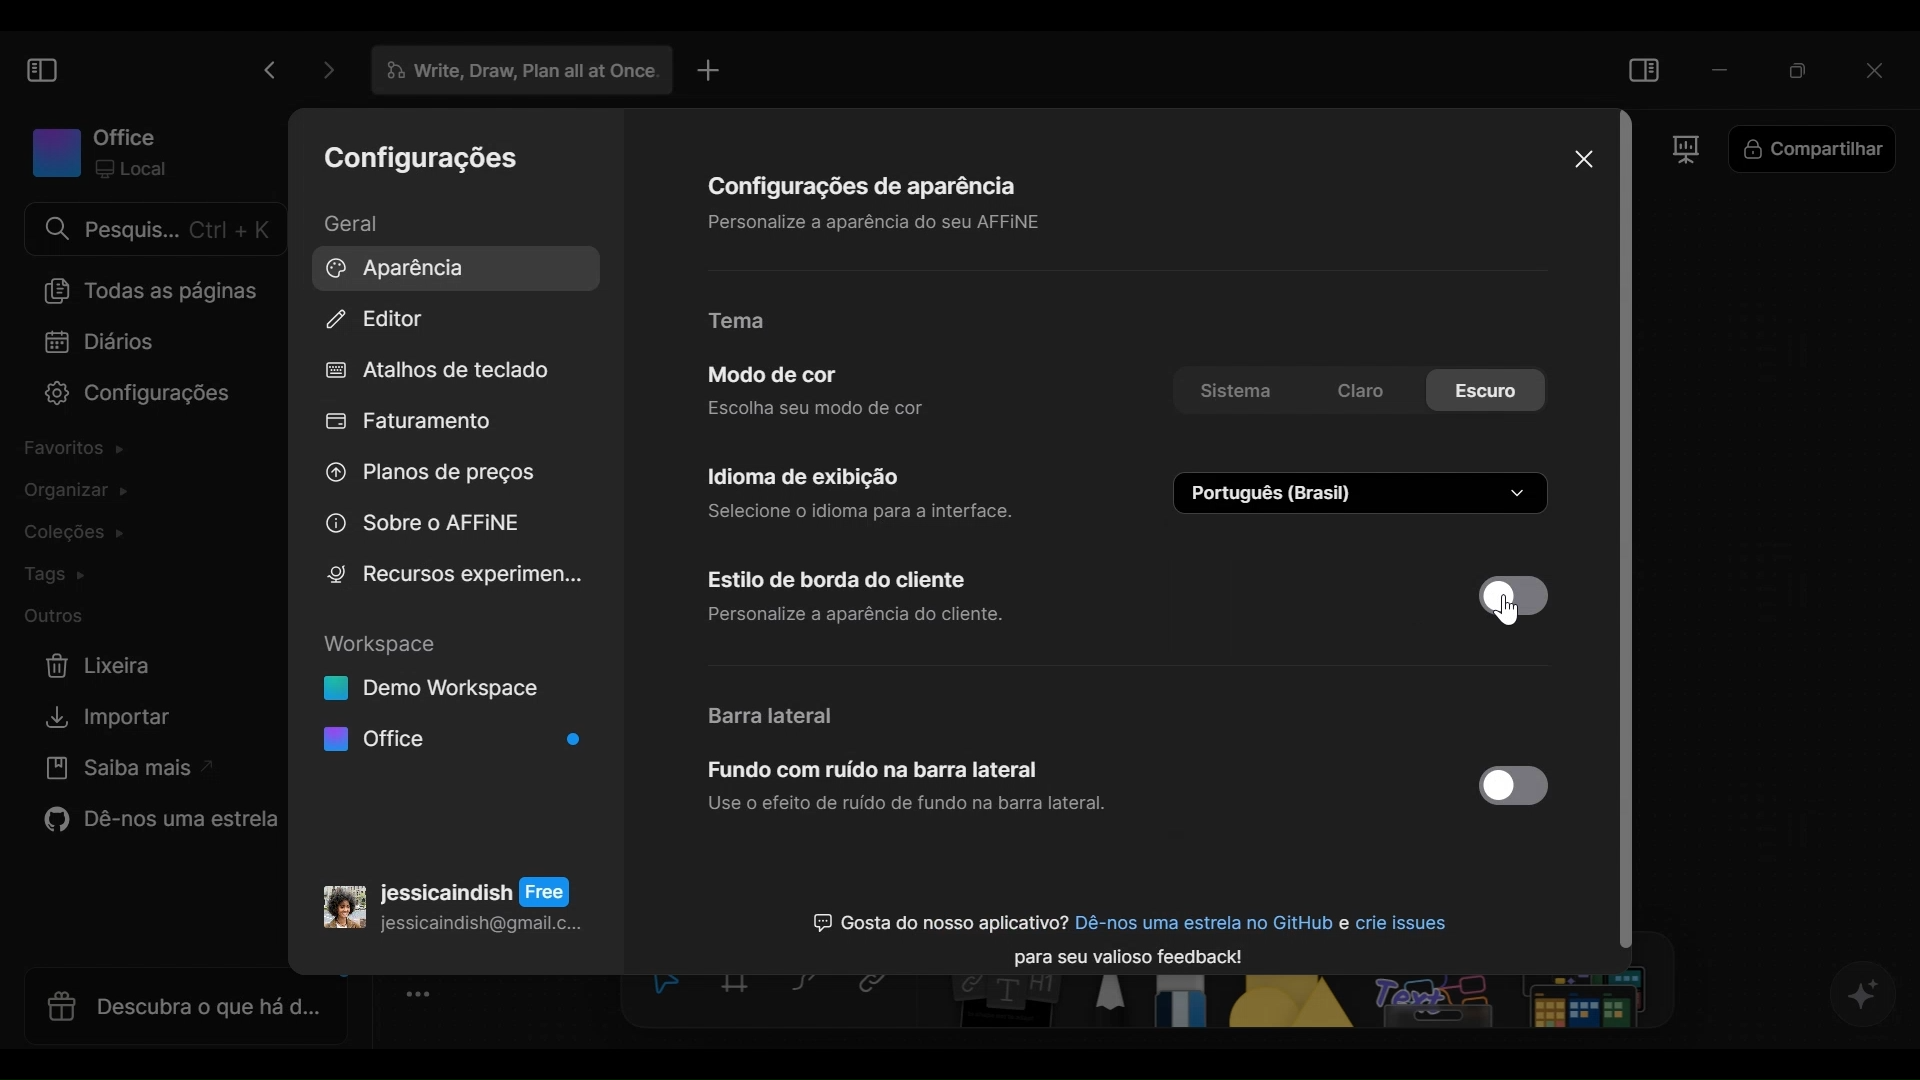  What do you see at coordinates (367, 223) in the screenshot?
I see `General` at bounding box center [367, 223].